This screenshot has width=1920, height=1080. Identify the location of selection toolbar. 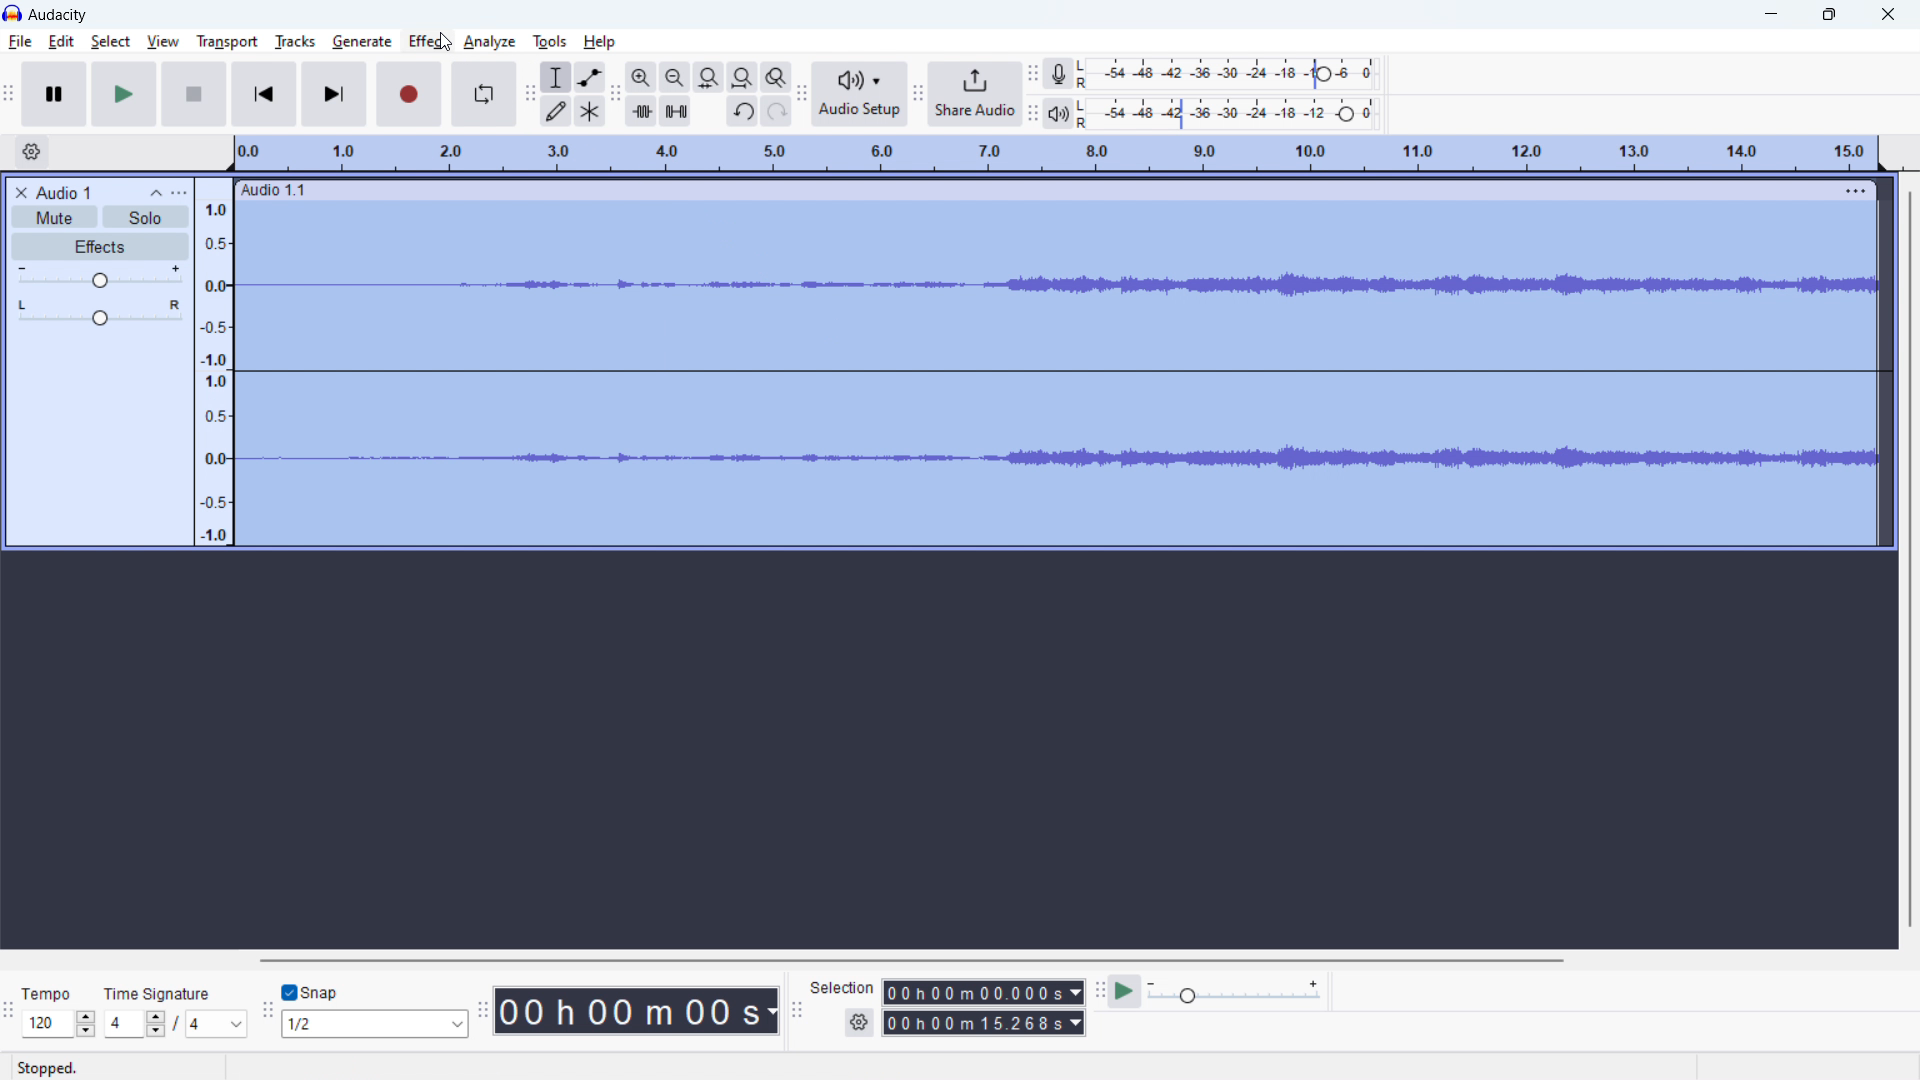
(795, 1009).